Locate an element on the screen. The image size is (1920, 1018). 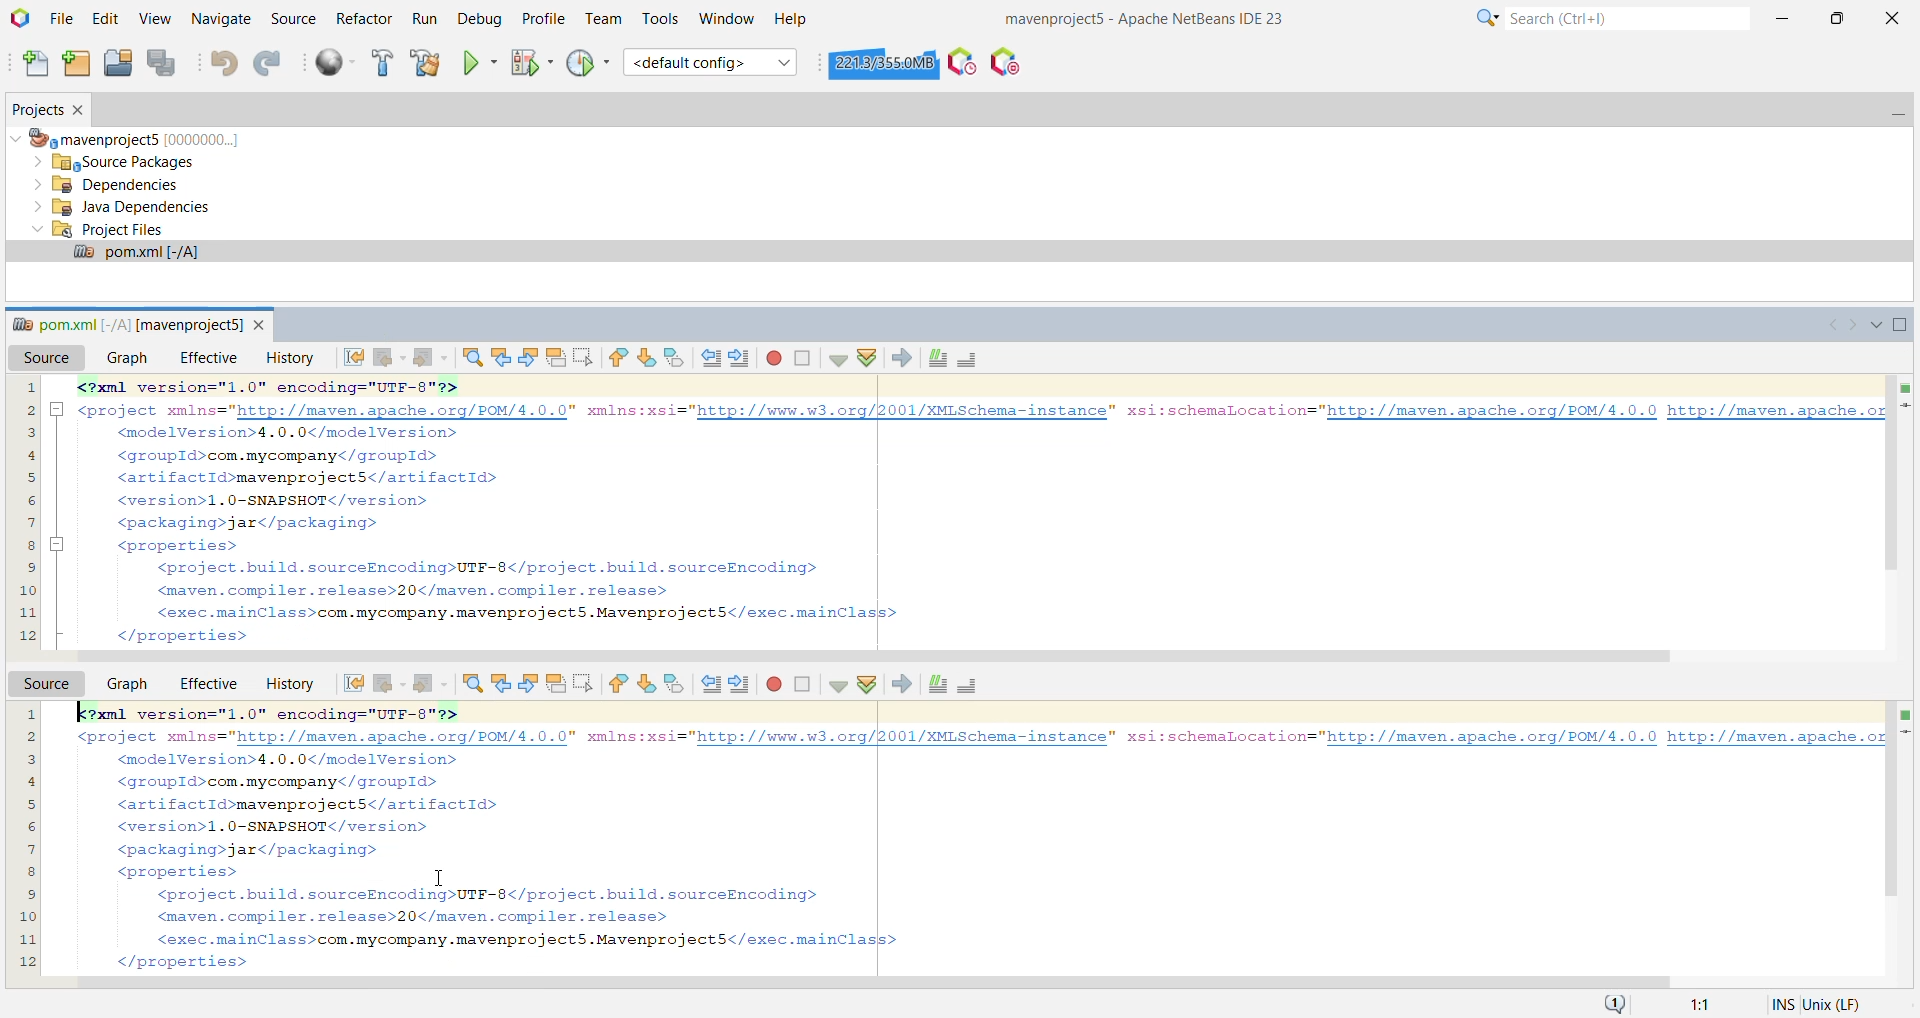
No errors is located at coordinates (1901, 713).